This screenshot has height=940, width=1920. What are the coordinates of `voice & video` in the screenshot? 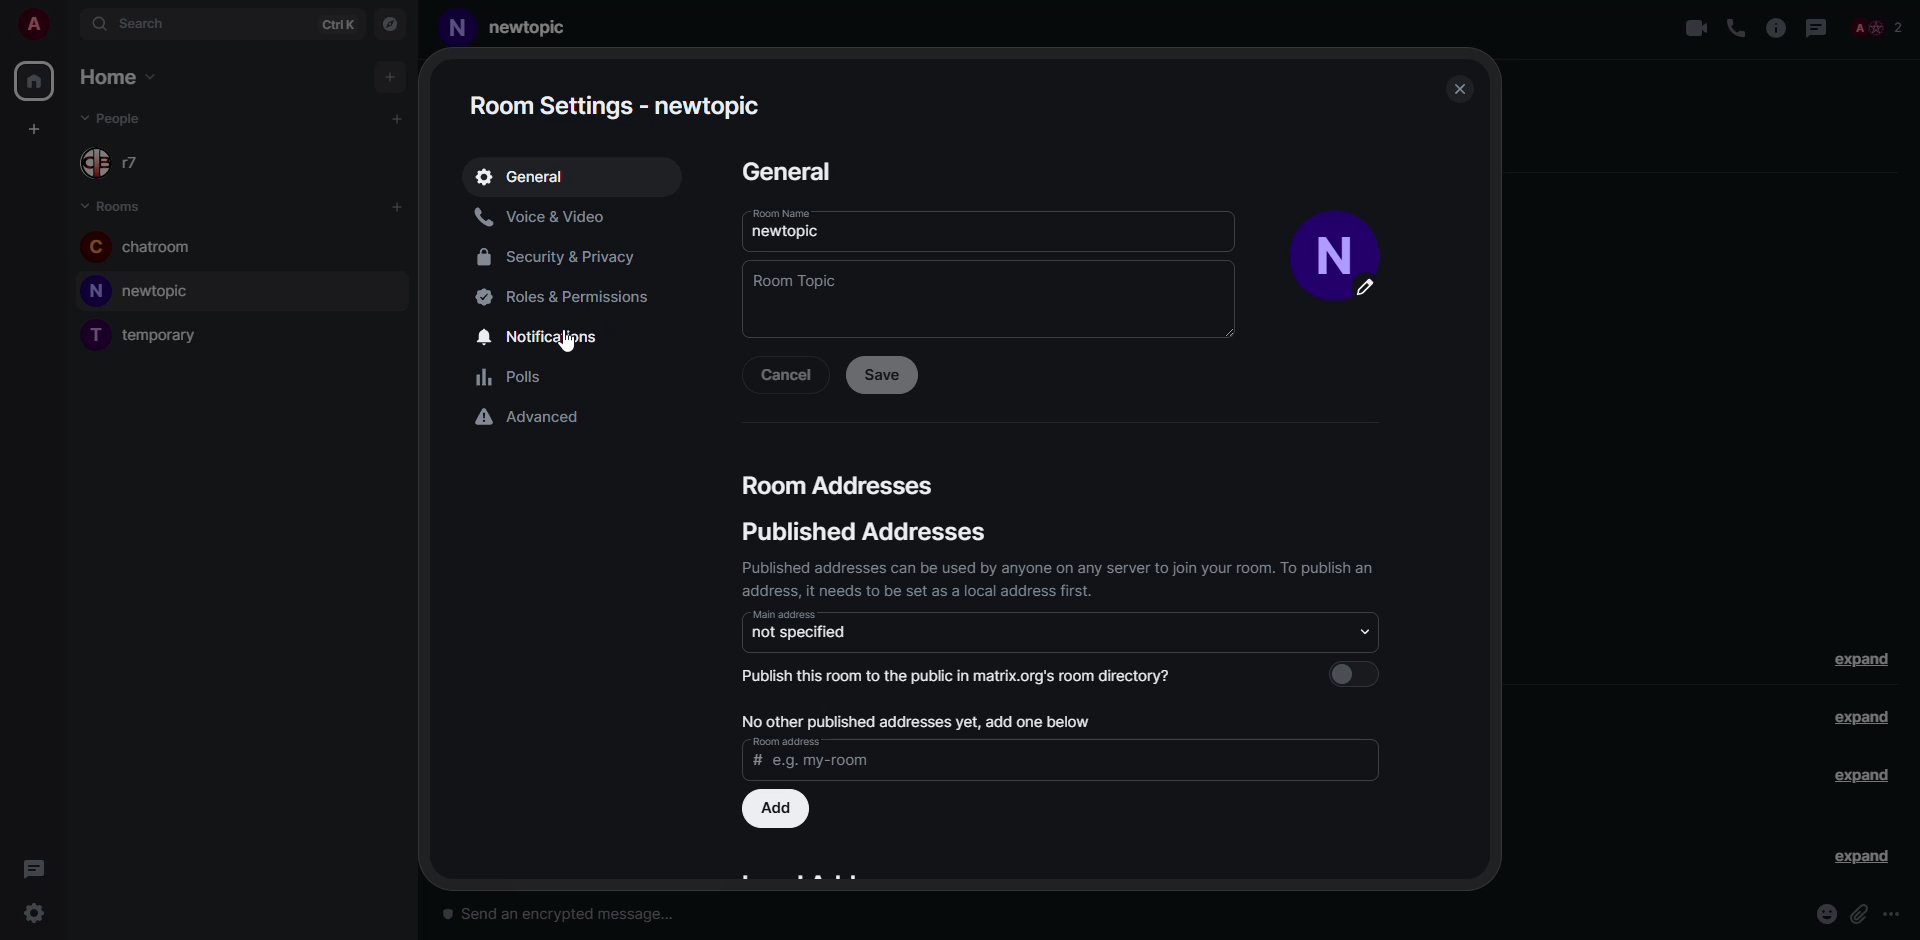 It's located at (547, 216).